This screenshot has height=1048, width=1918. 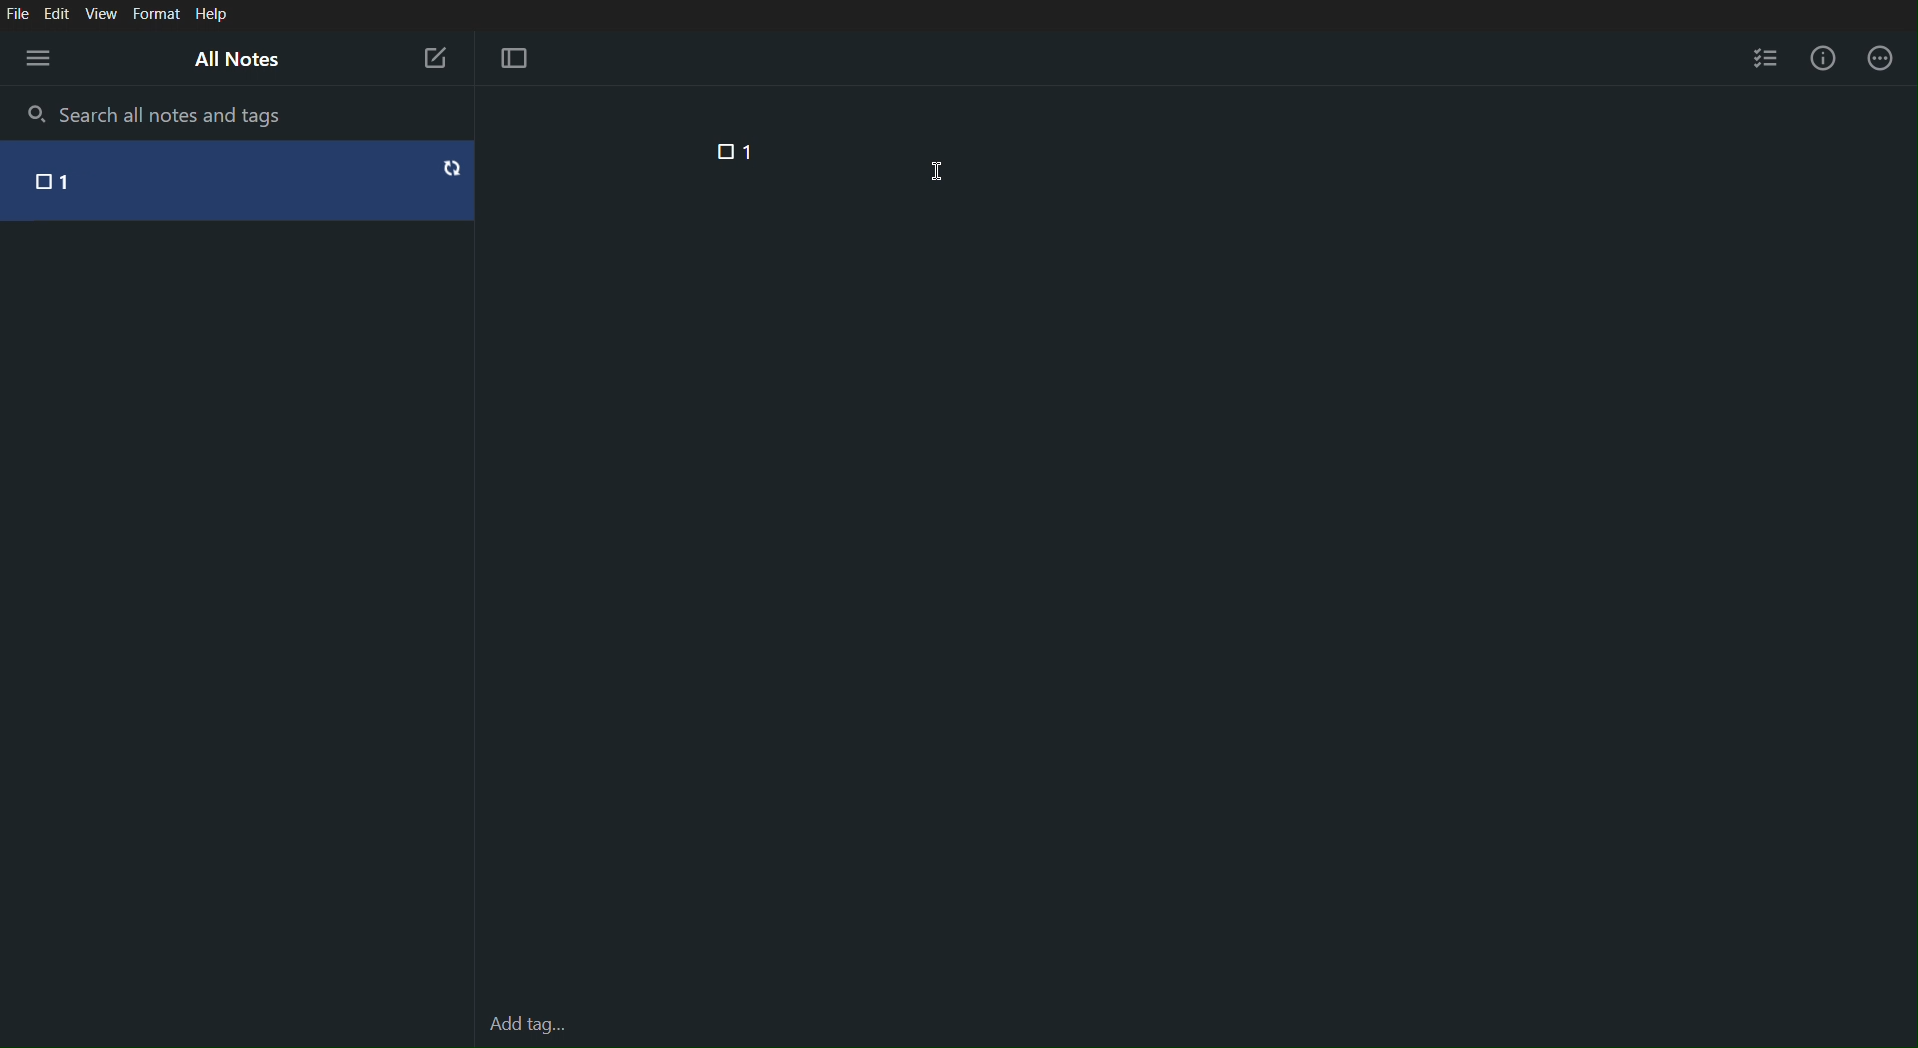 I want to click on Add tag, so click(x=525, y=1023).